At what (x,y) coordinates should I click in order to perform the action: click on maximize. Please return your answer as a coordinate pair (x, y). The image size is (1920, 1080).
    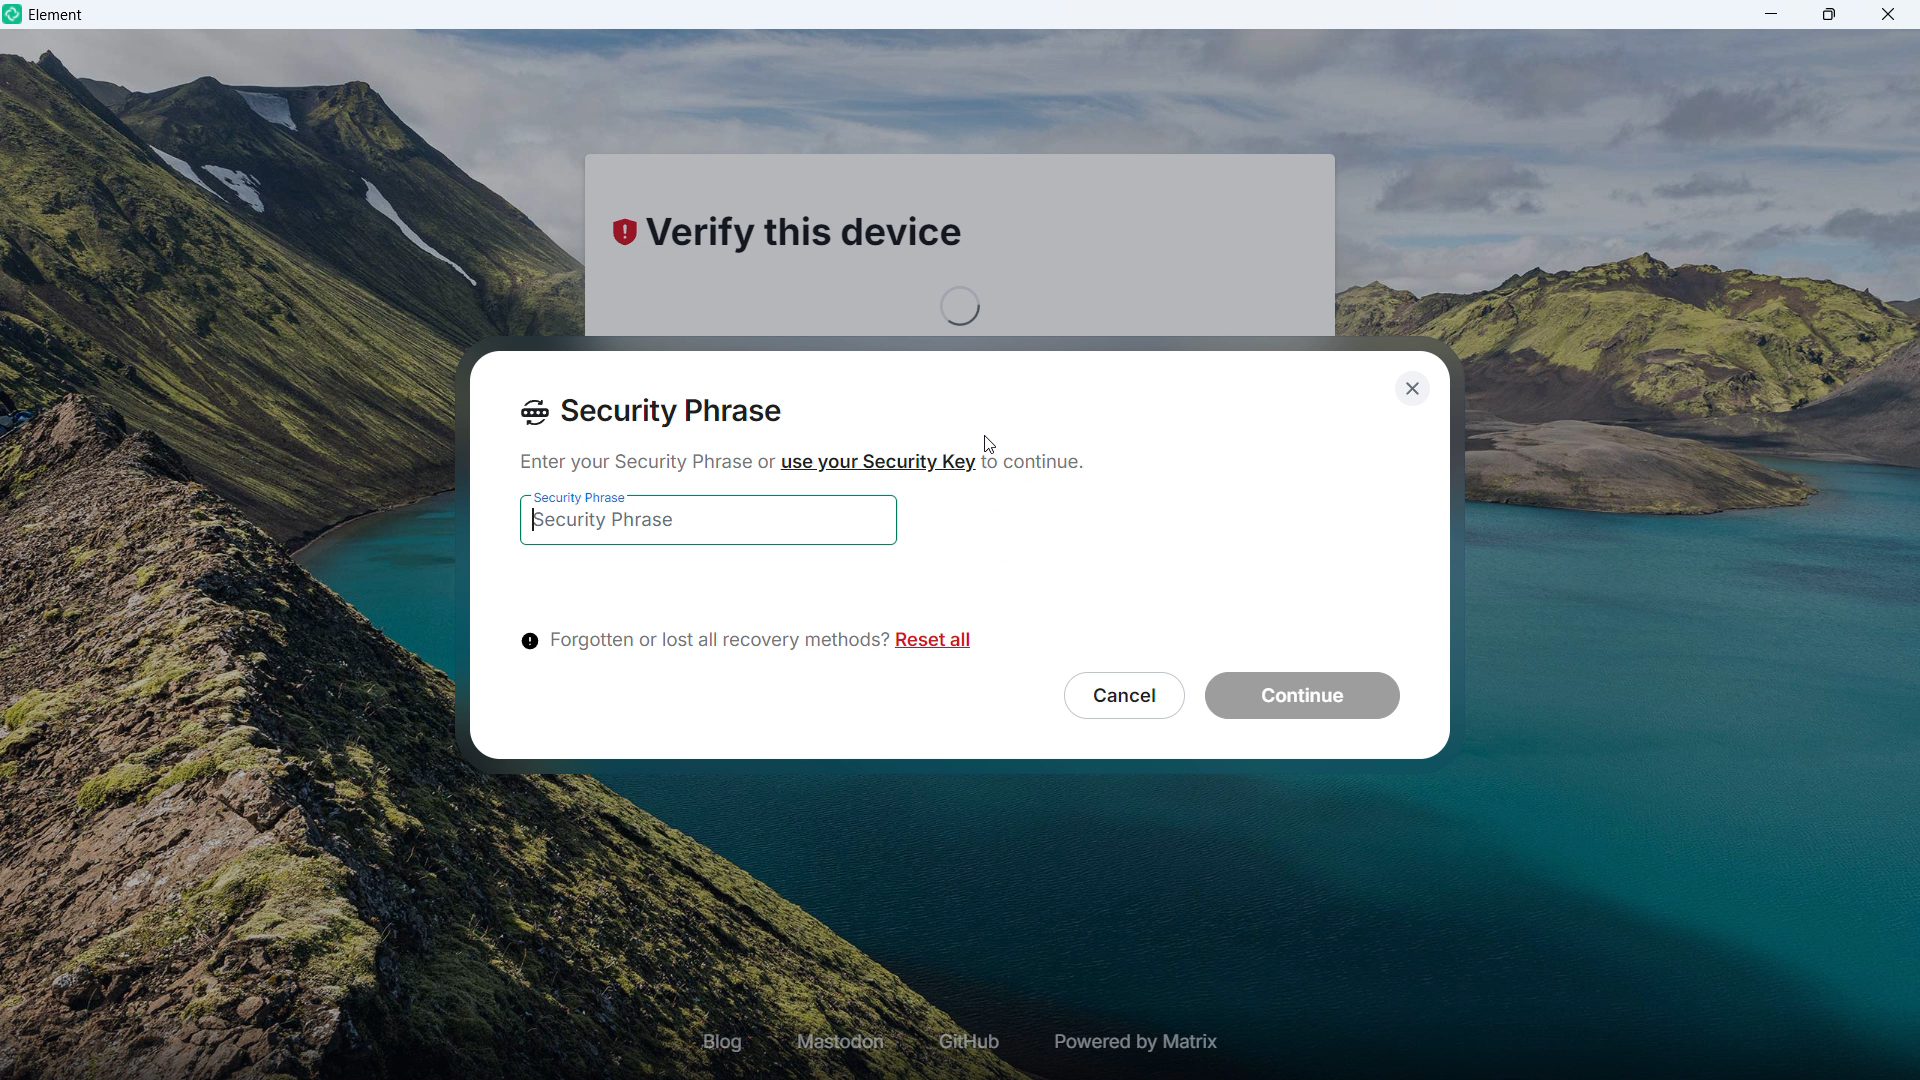
    Looking at the image, I should click on (1830, 14).